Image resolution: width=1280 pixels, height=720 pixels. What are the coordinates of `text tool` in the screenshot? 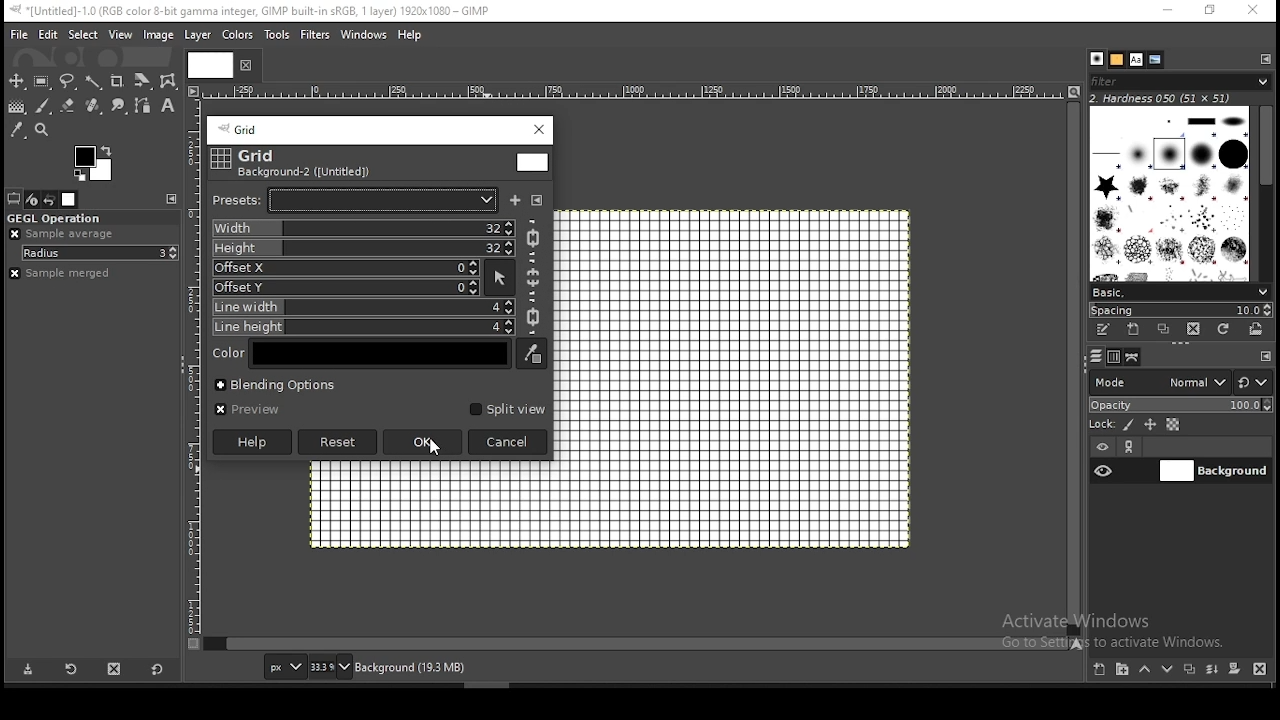 It's located at (168, 106).